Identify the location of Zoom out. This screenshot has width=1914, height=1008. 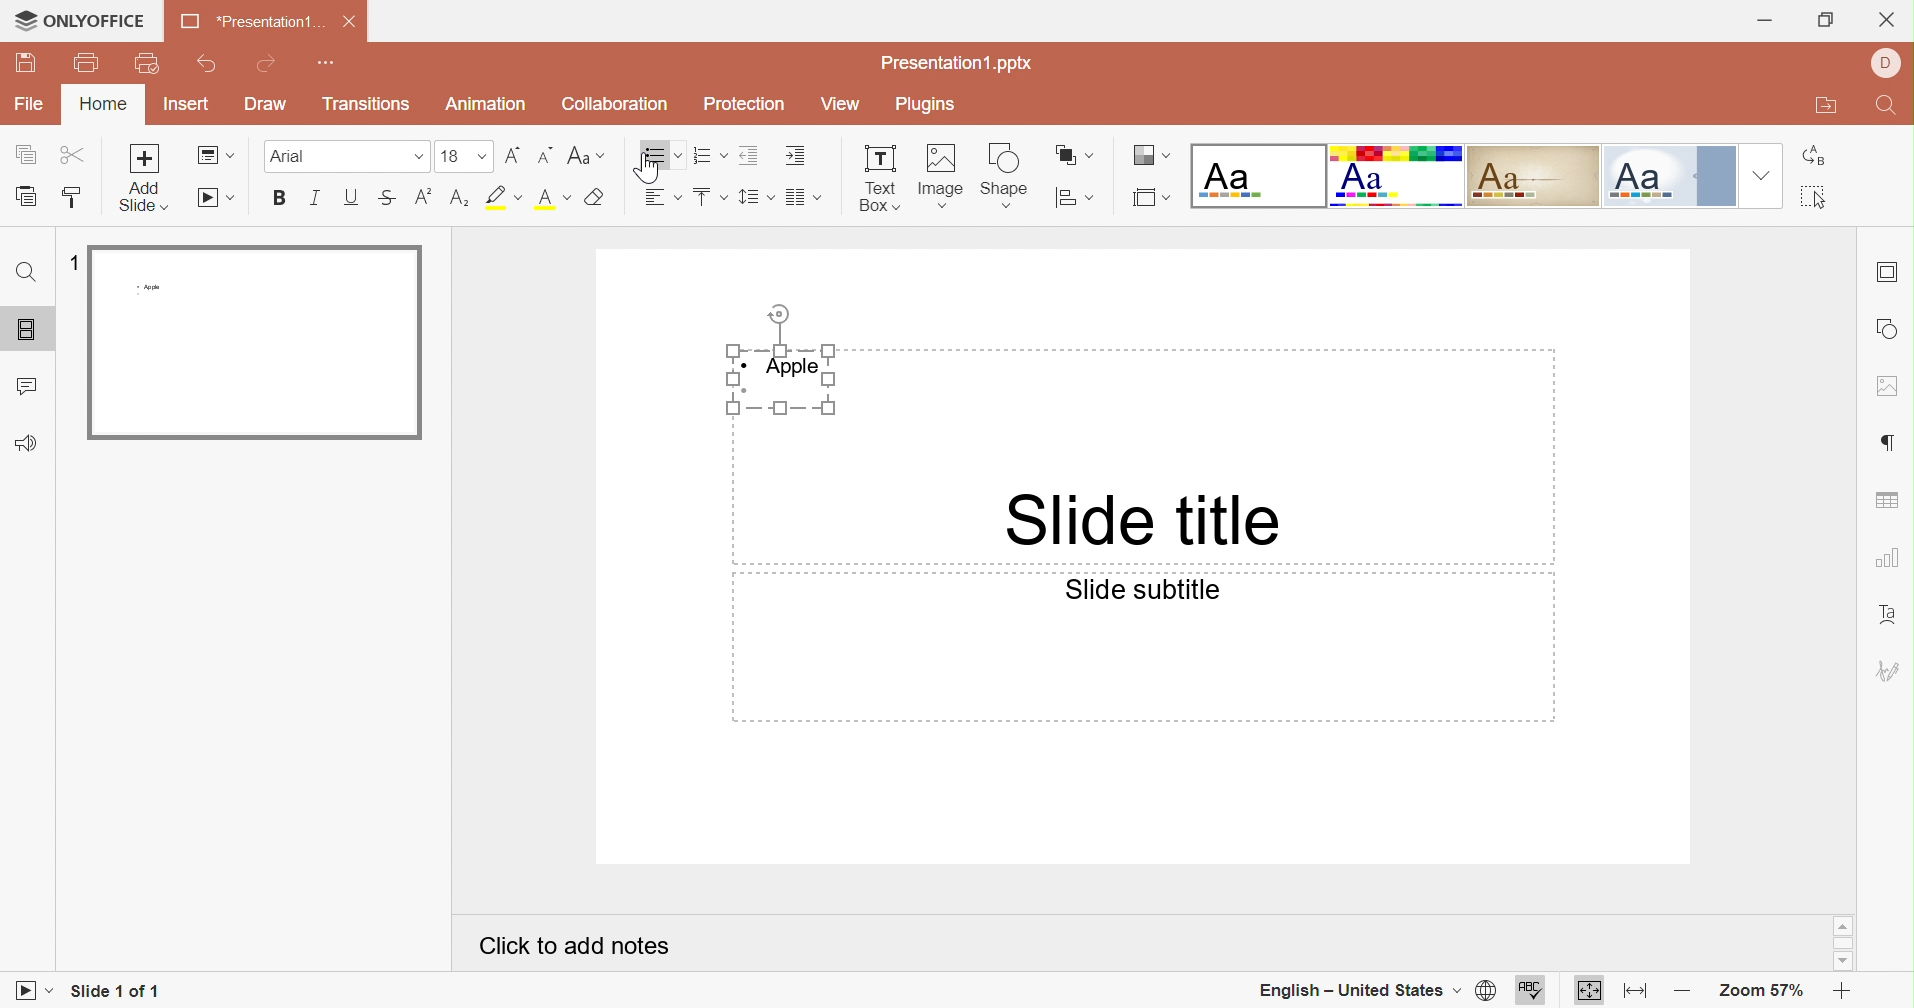
(1684, 990).